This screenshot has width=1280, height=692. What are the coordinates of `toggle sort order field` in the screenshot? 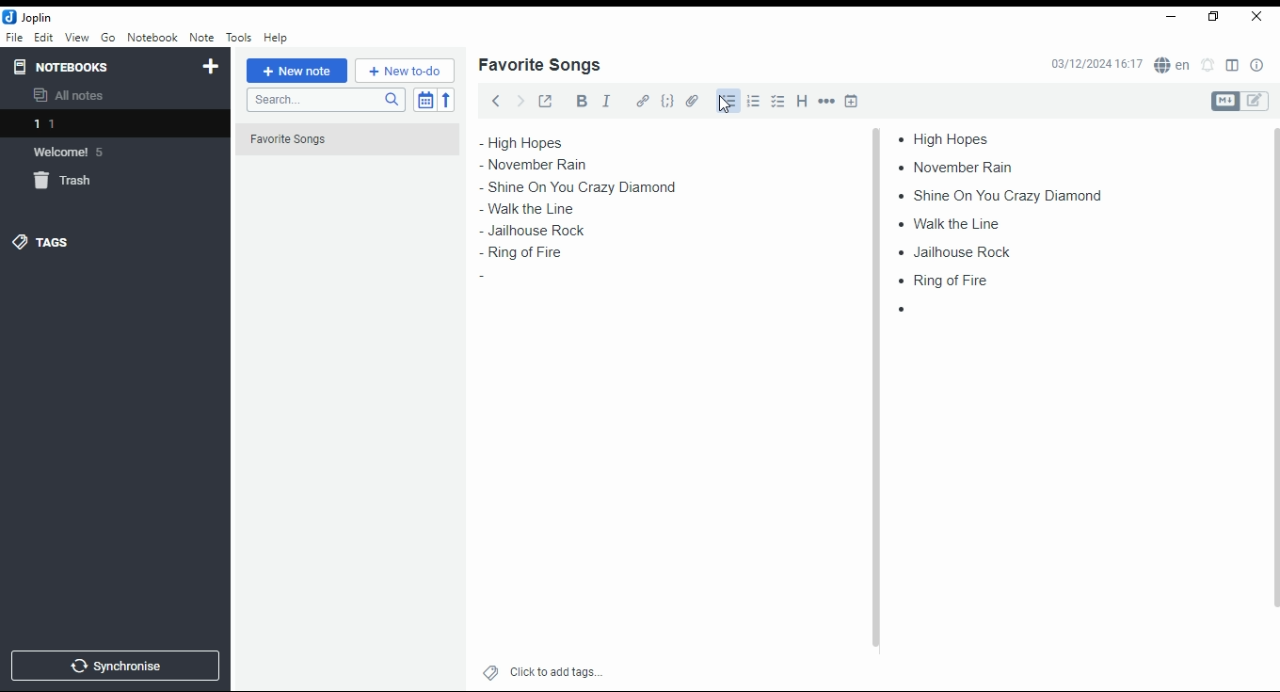 It's located at (425, 100).